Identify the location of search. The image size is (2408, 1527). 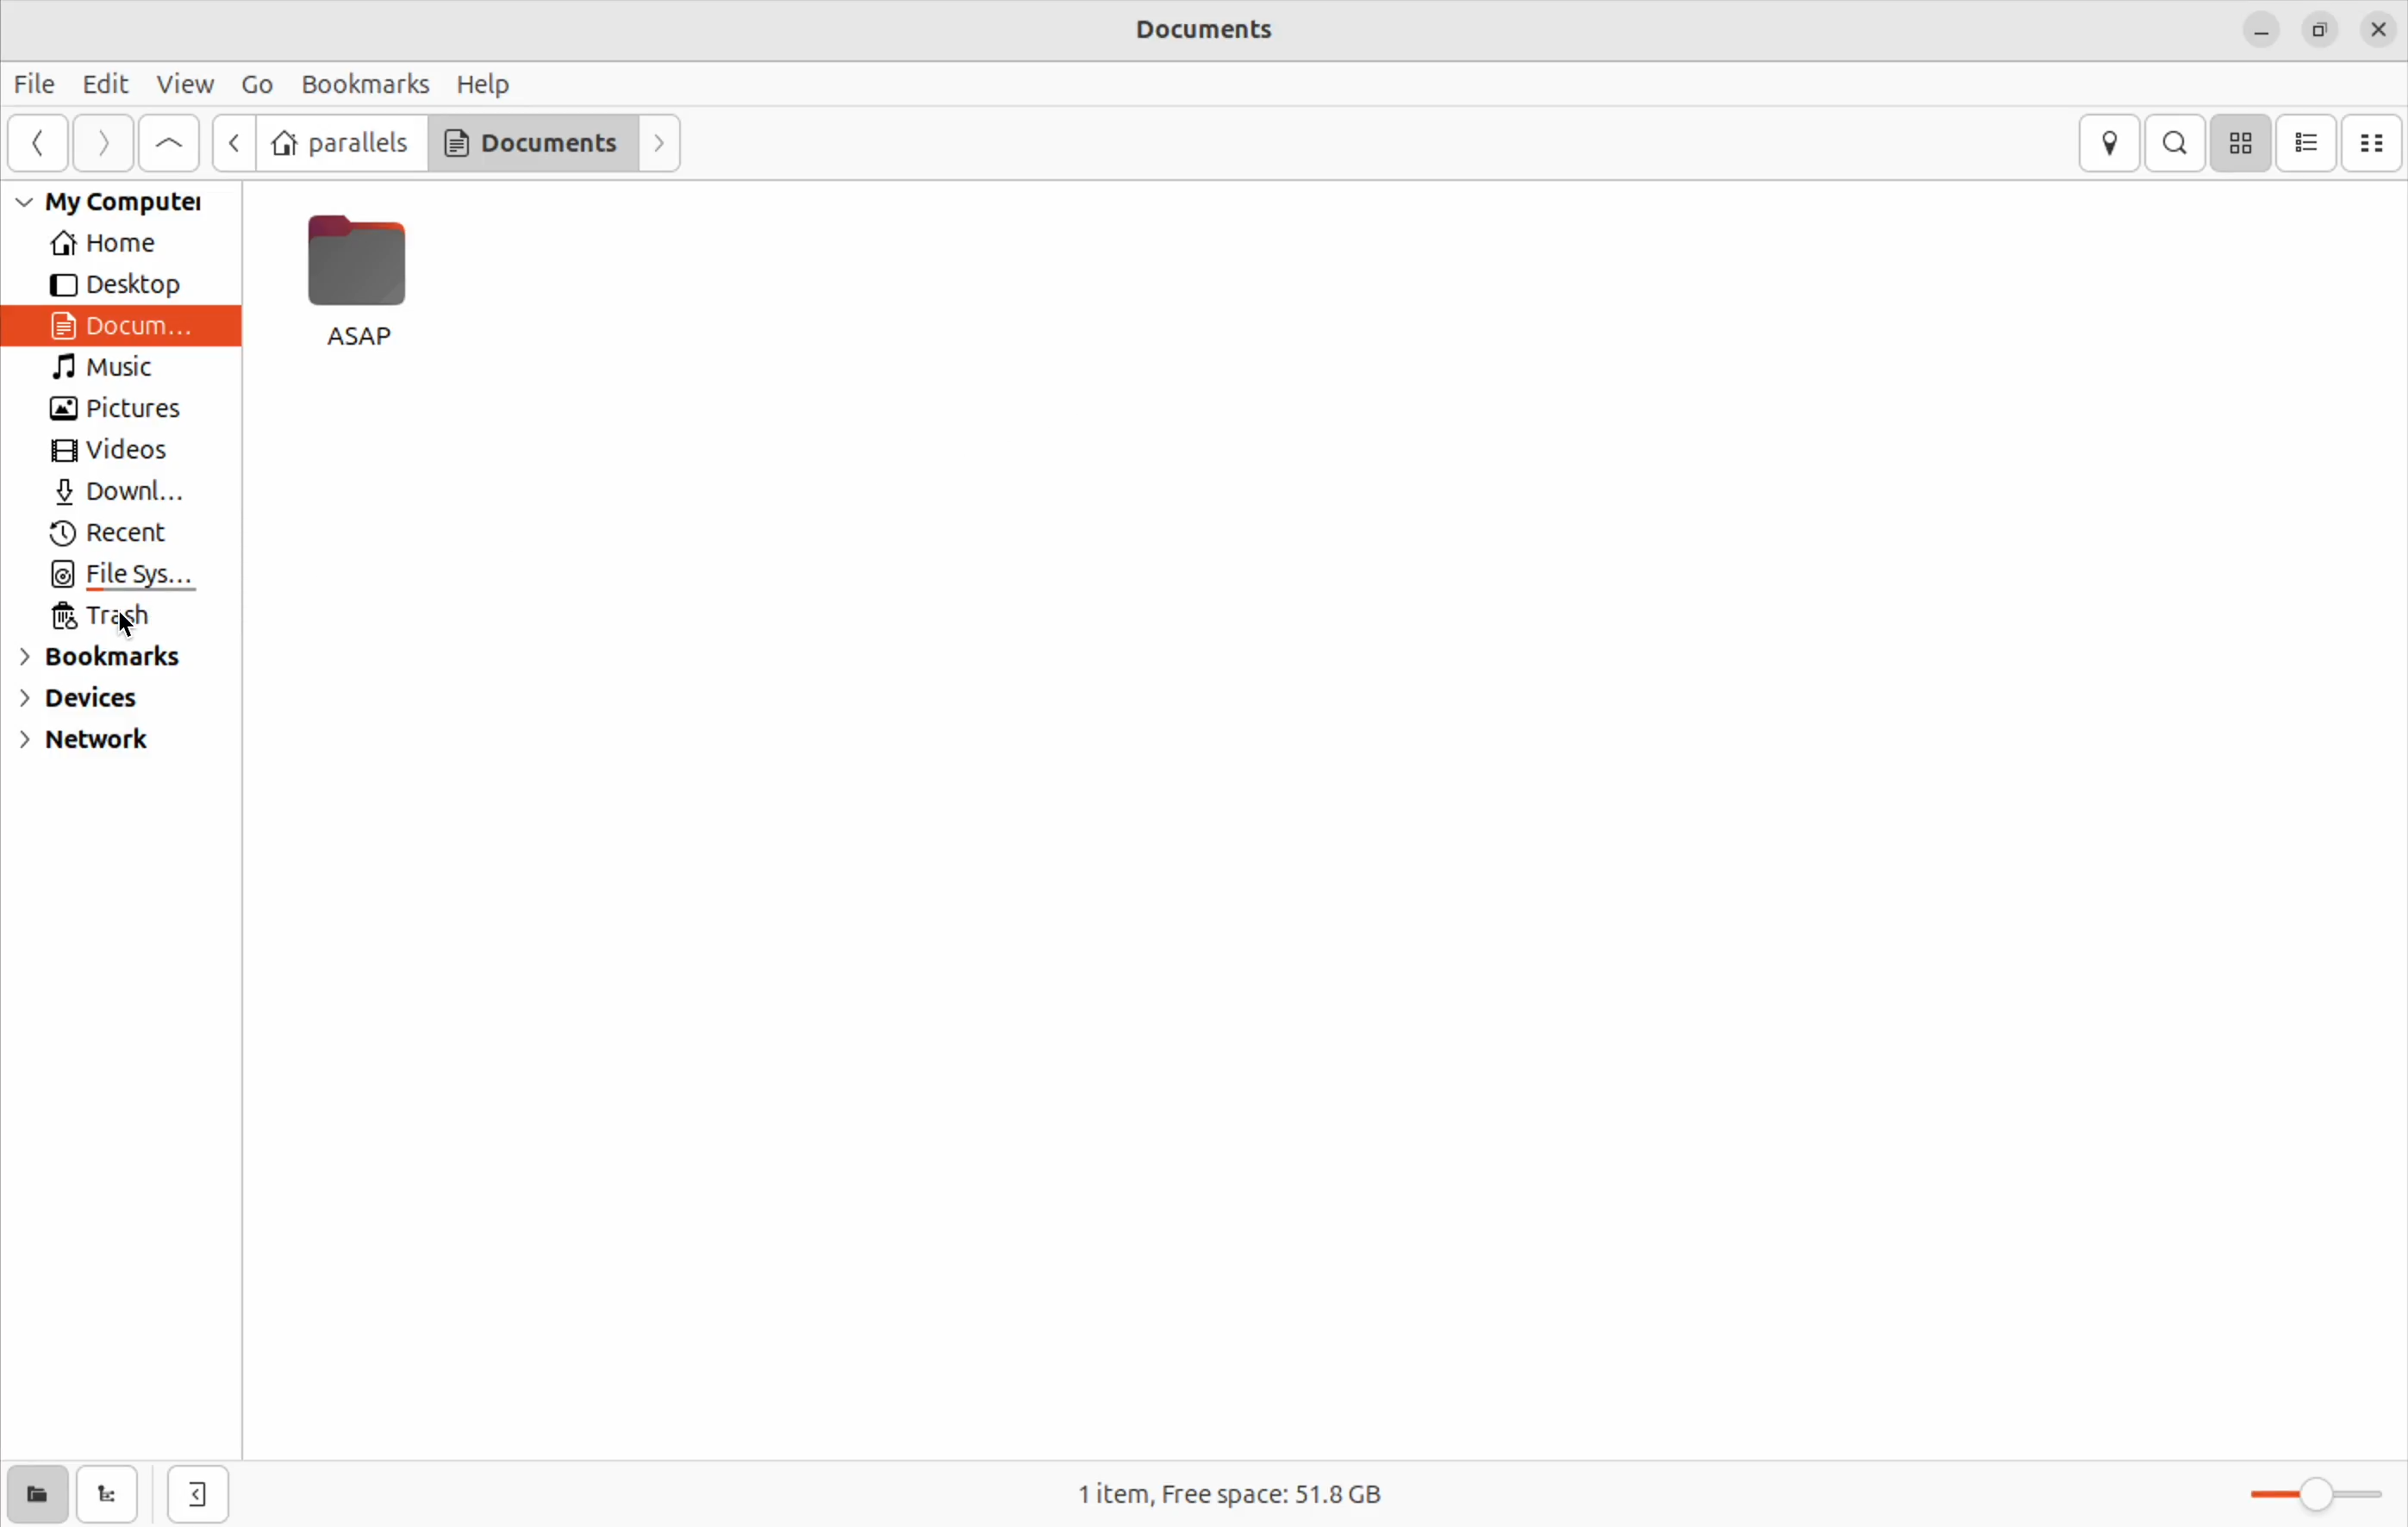
(2174, 144).